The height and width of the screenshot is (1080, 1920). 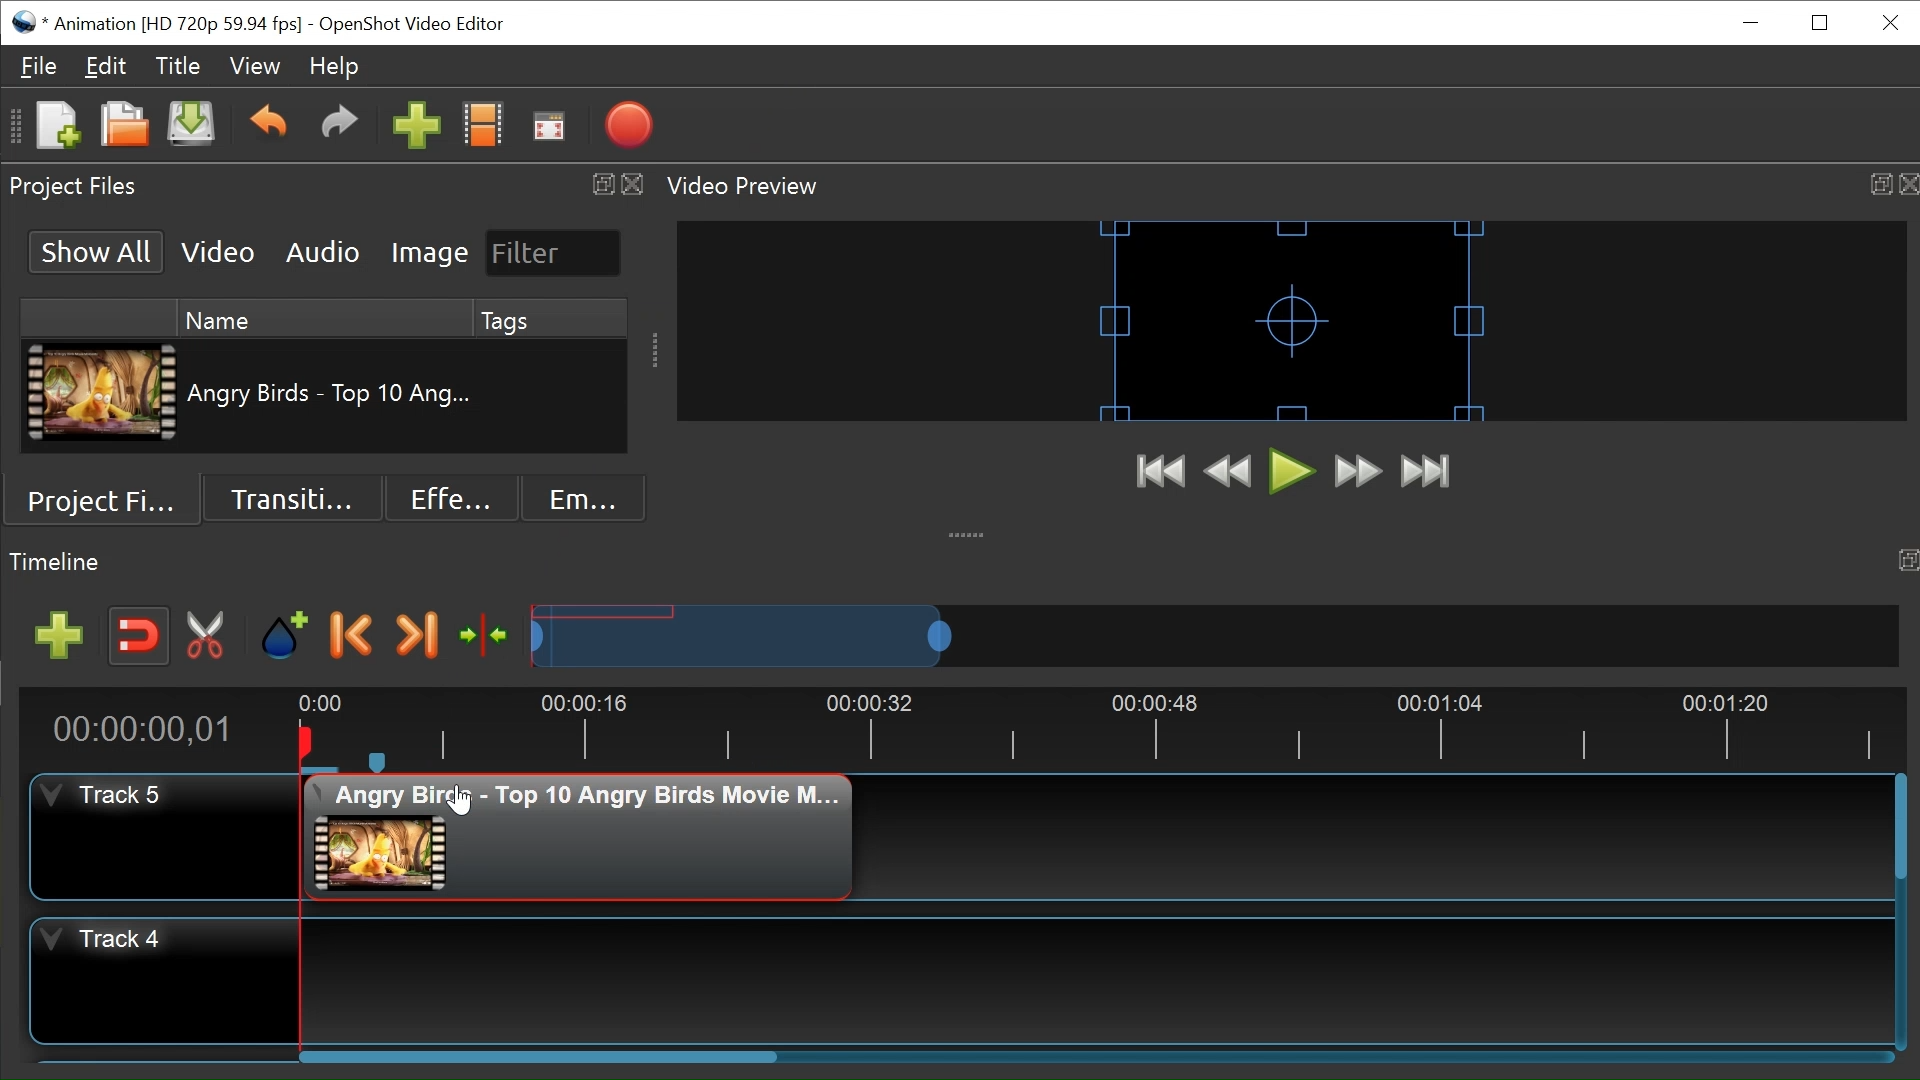 What do you see at coordinates (332, 397) in the screenshot?
I see `Clip Nmae` at bounding box center [332, 397].